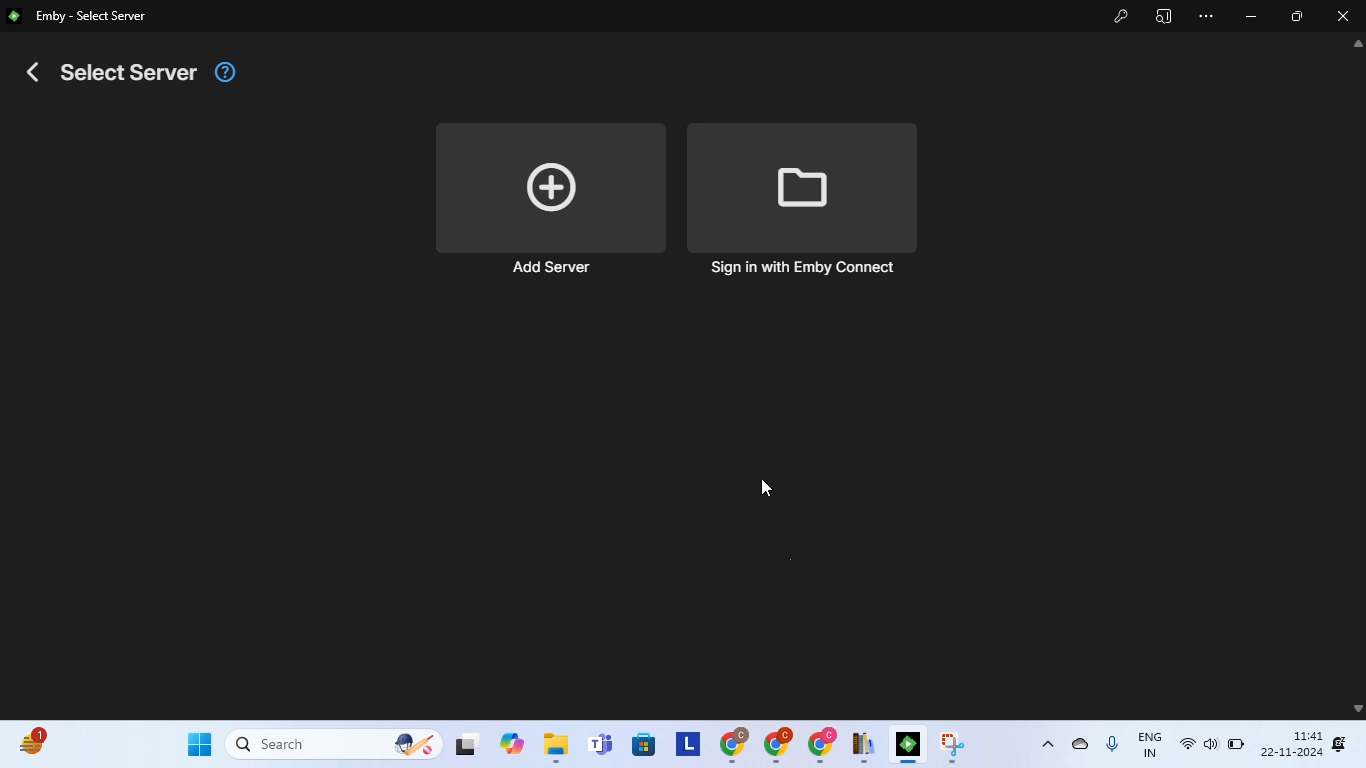  What do you see at coordinates (1205, 17) in the screenshot?
I see `settings and more` at bounding box center [1205, 17].